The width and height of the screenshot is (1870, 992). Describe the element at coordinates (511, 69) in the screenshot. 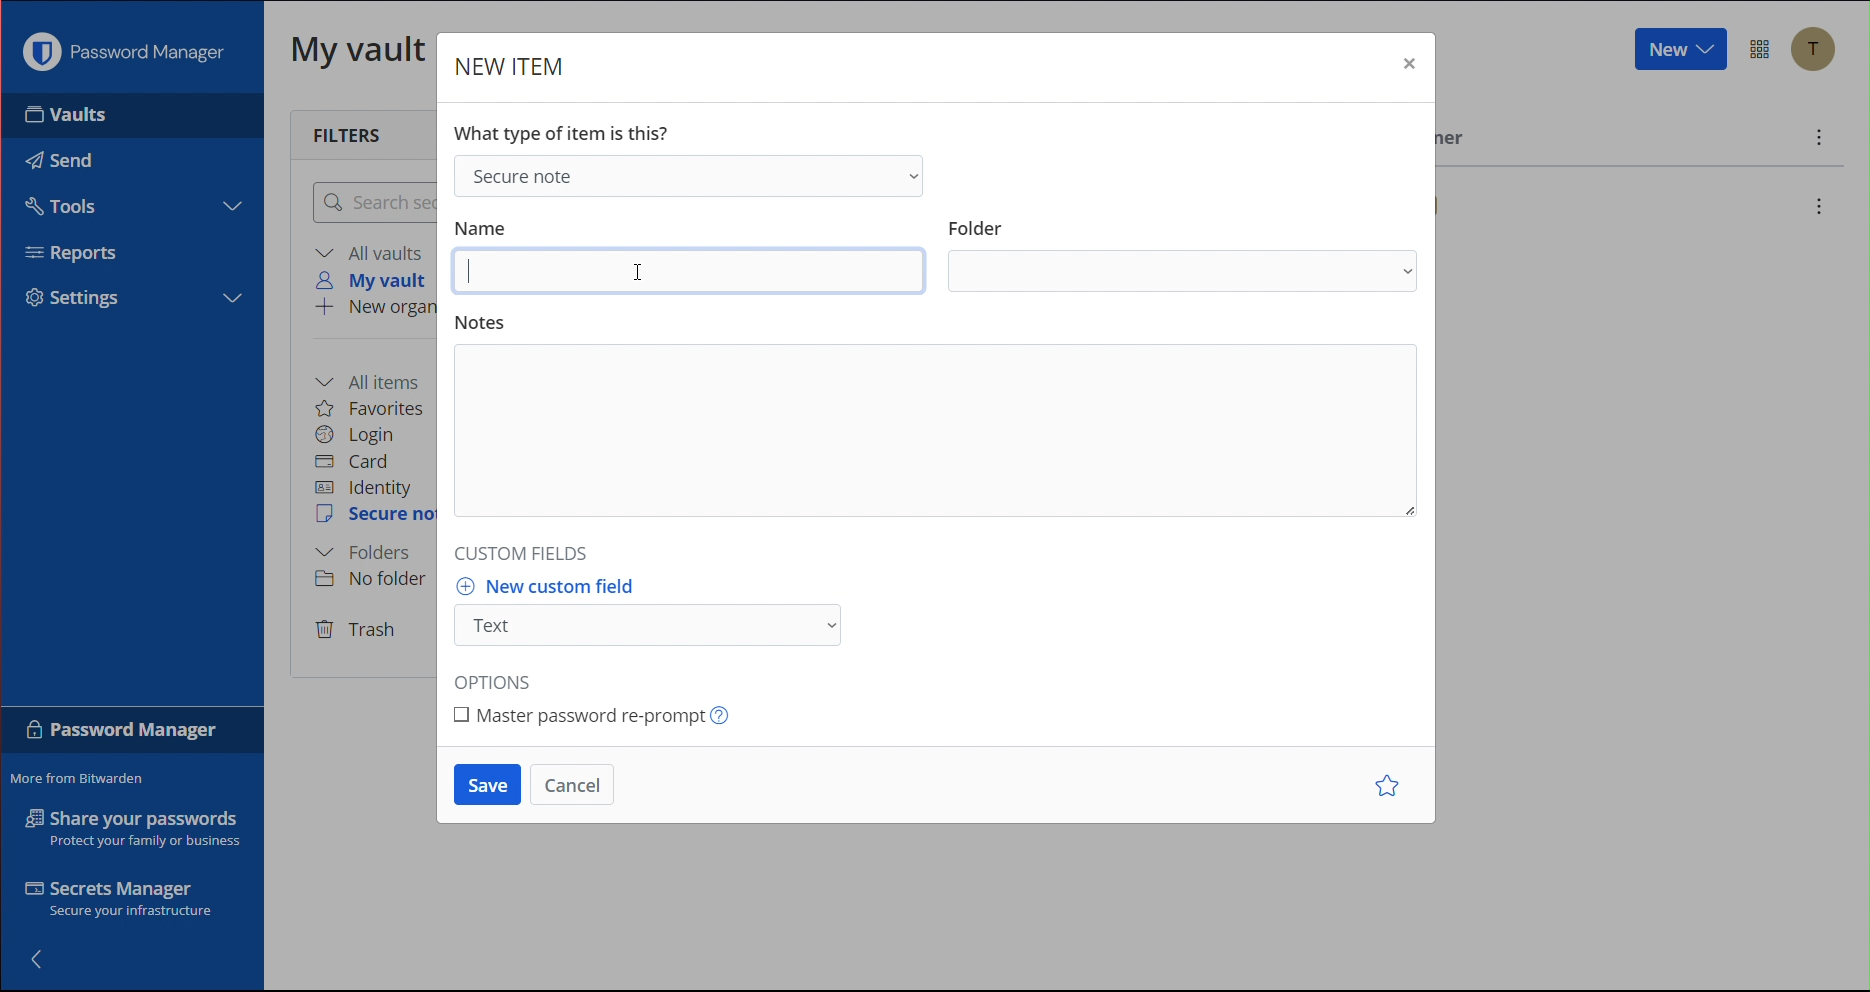

I see `New Item` at that location.